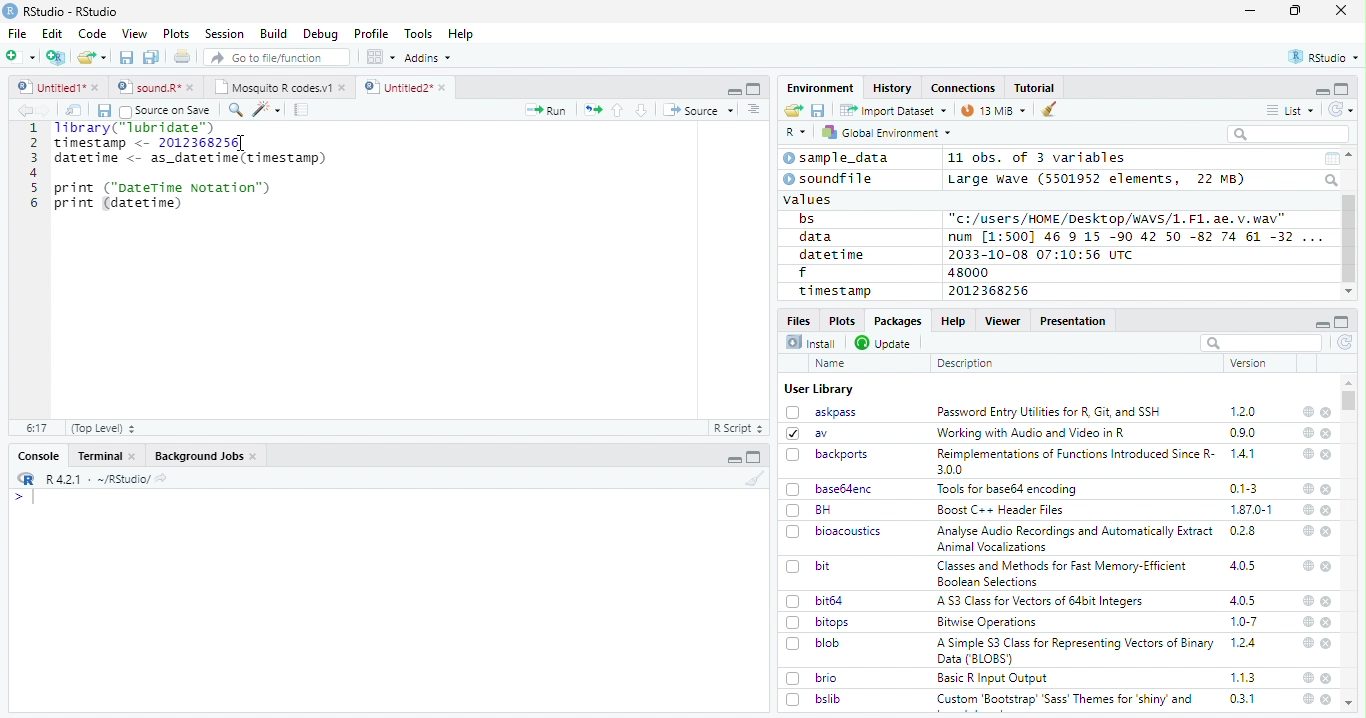 Image resolution: width=1366 pixels, height=718 pixels. I want to click on Boost C++ Header Files, so click(998, 511).